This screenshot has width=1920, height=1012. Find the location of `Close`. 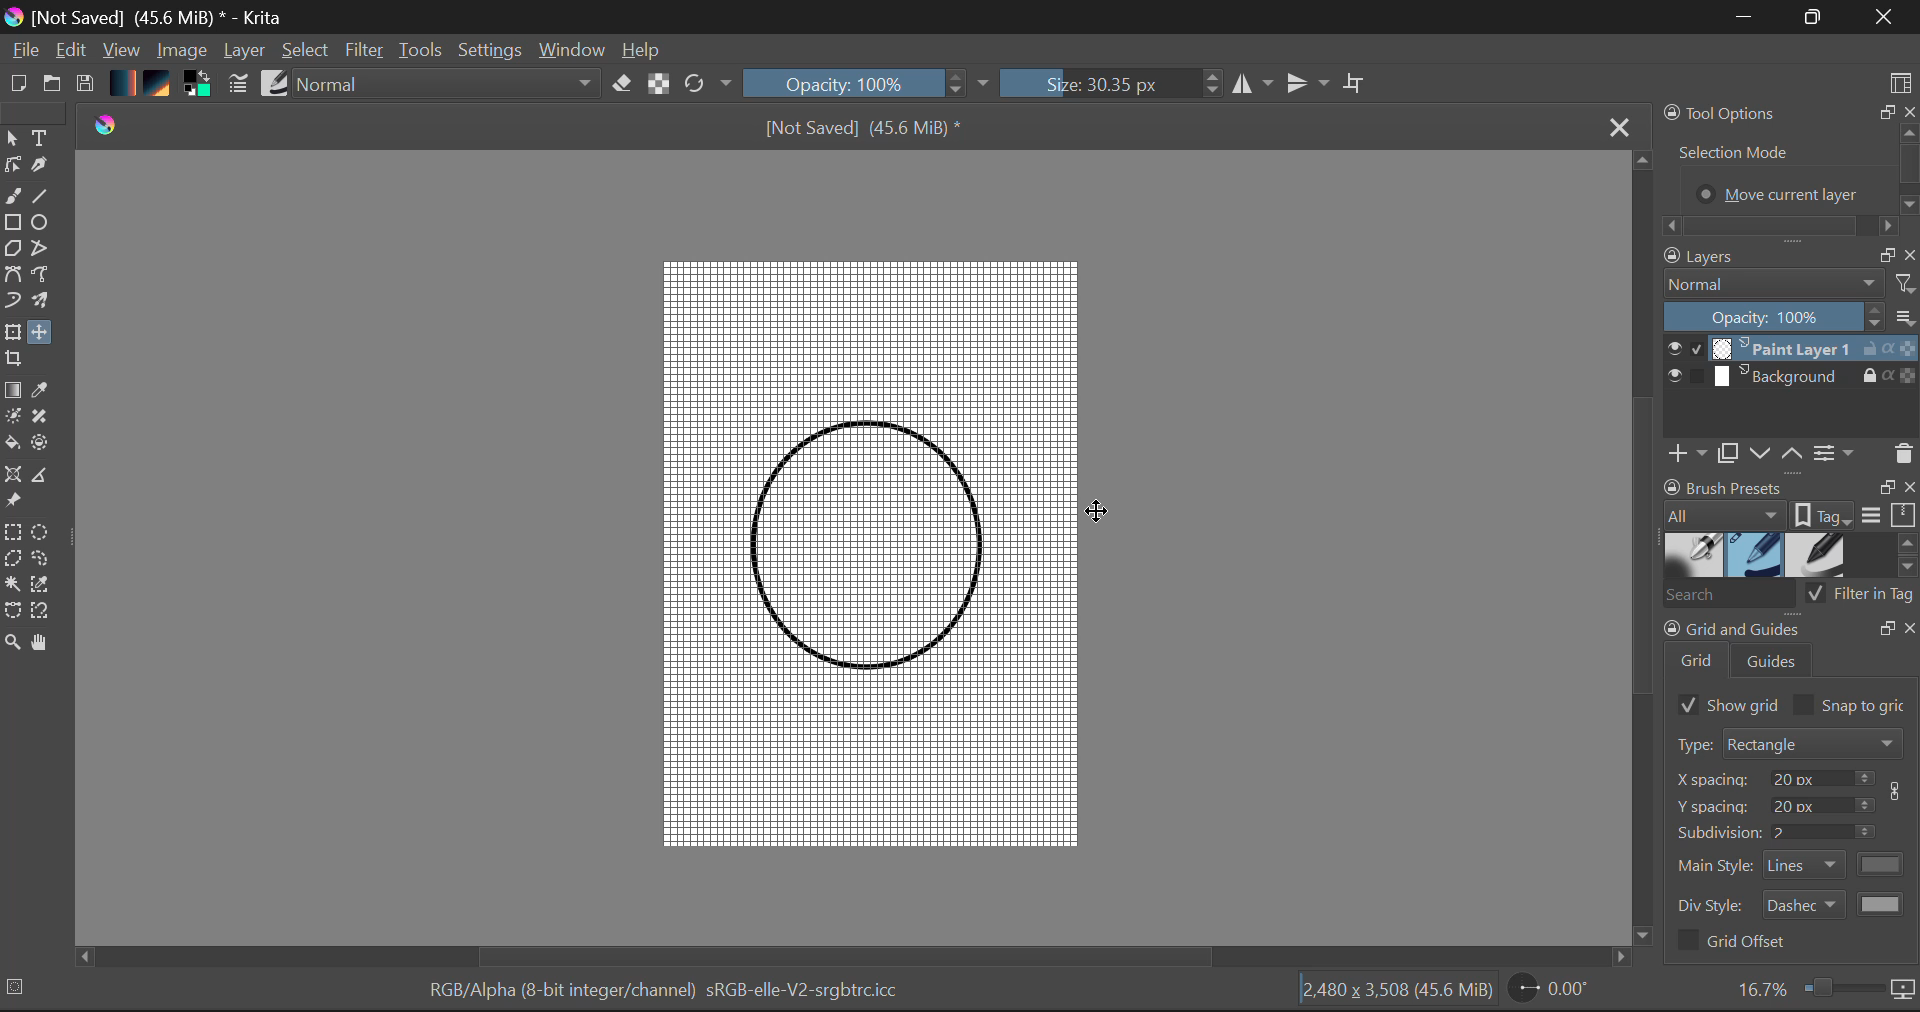

Close is located at coordinates (1888, 17).